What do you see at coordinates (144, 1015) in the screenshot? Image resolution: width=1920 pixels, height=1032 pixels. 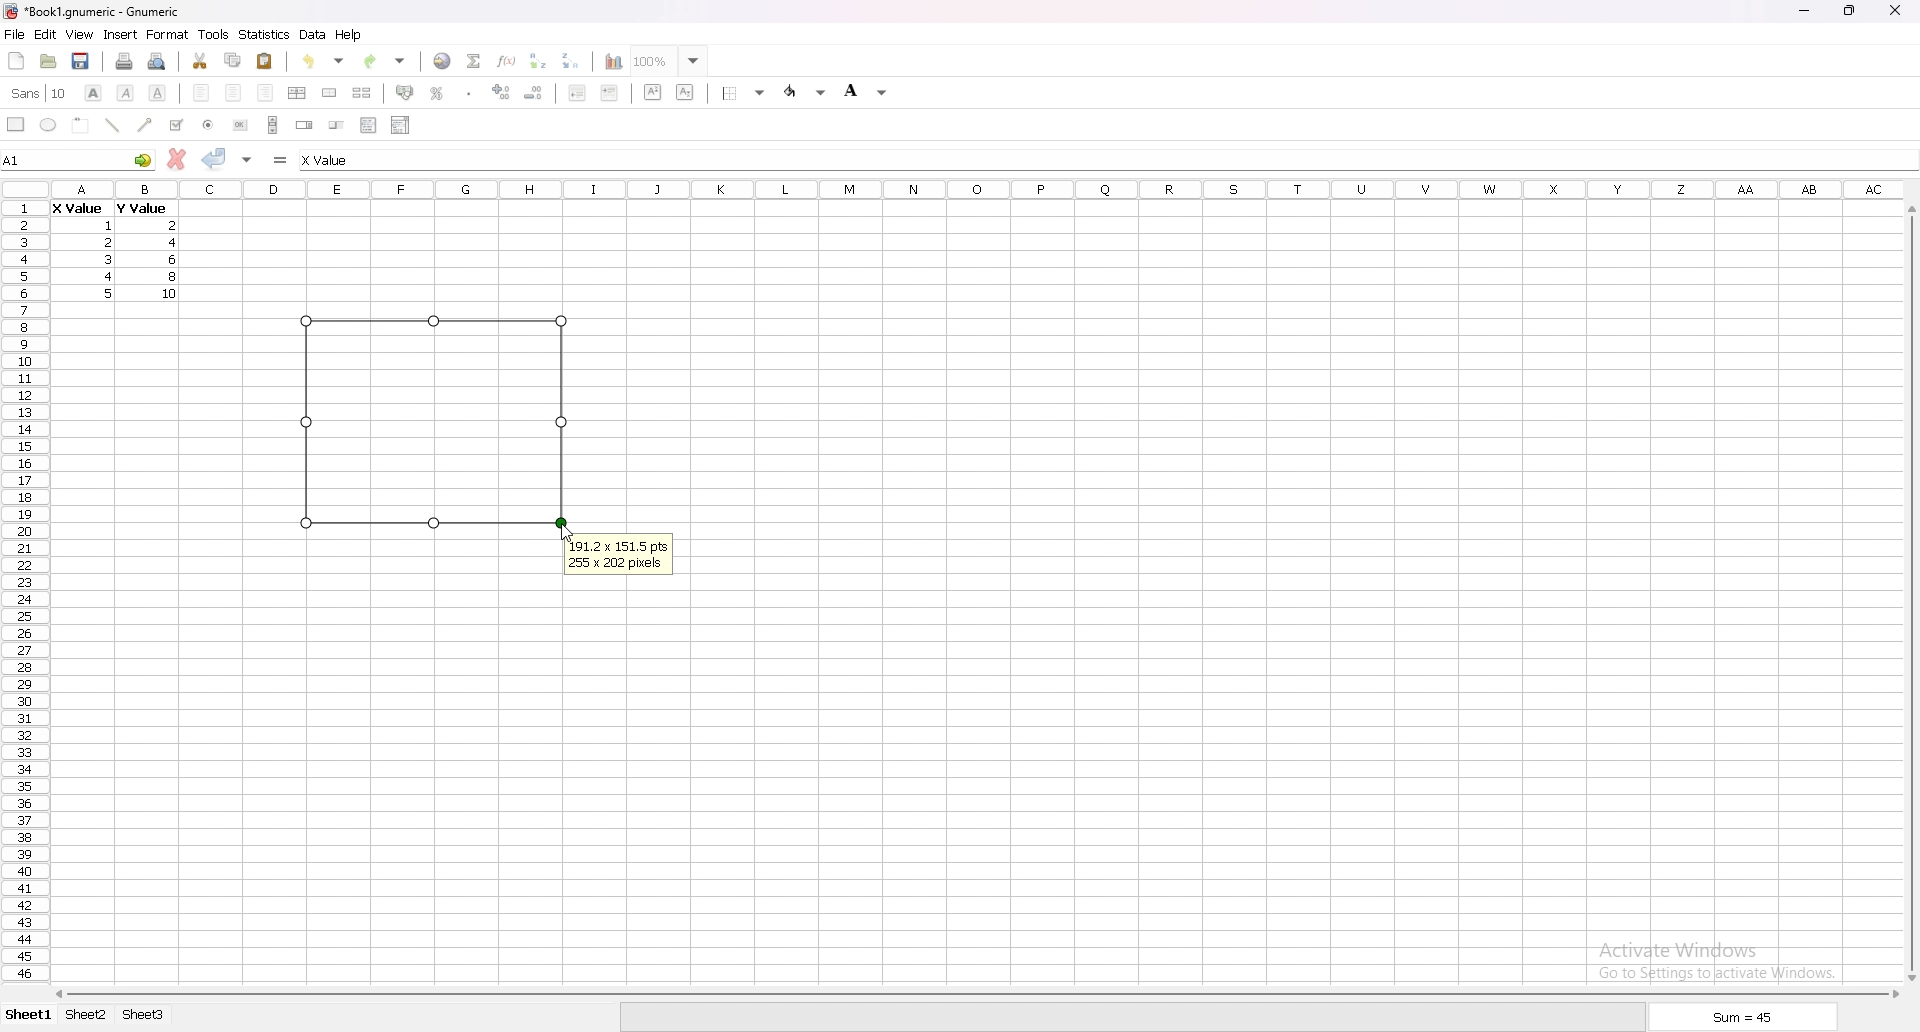 I see `sheet 3` at bounding box center [144, 1015].